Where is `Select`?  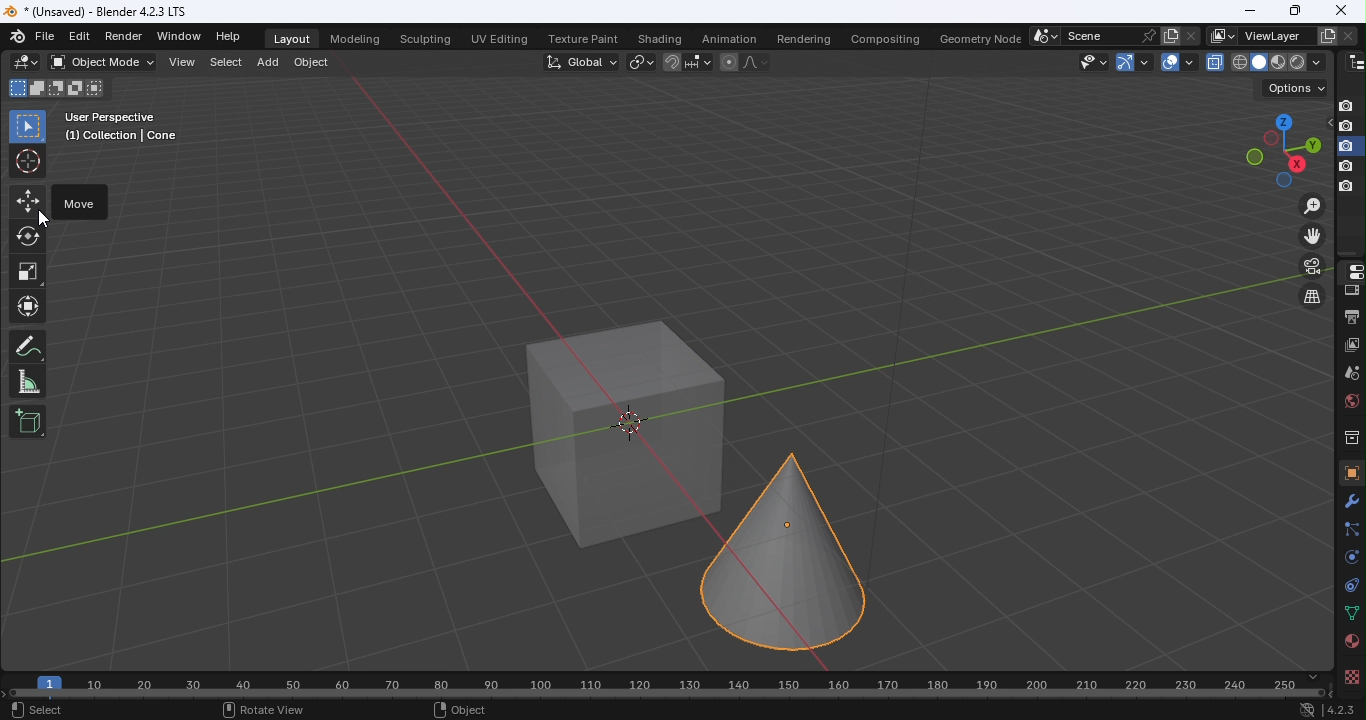
Select is located at coordinates (222, 65).